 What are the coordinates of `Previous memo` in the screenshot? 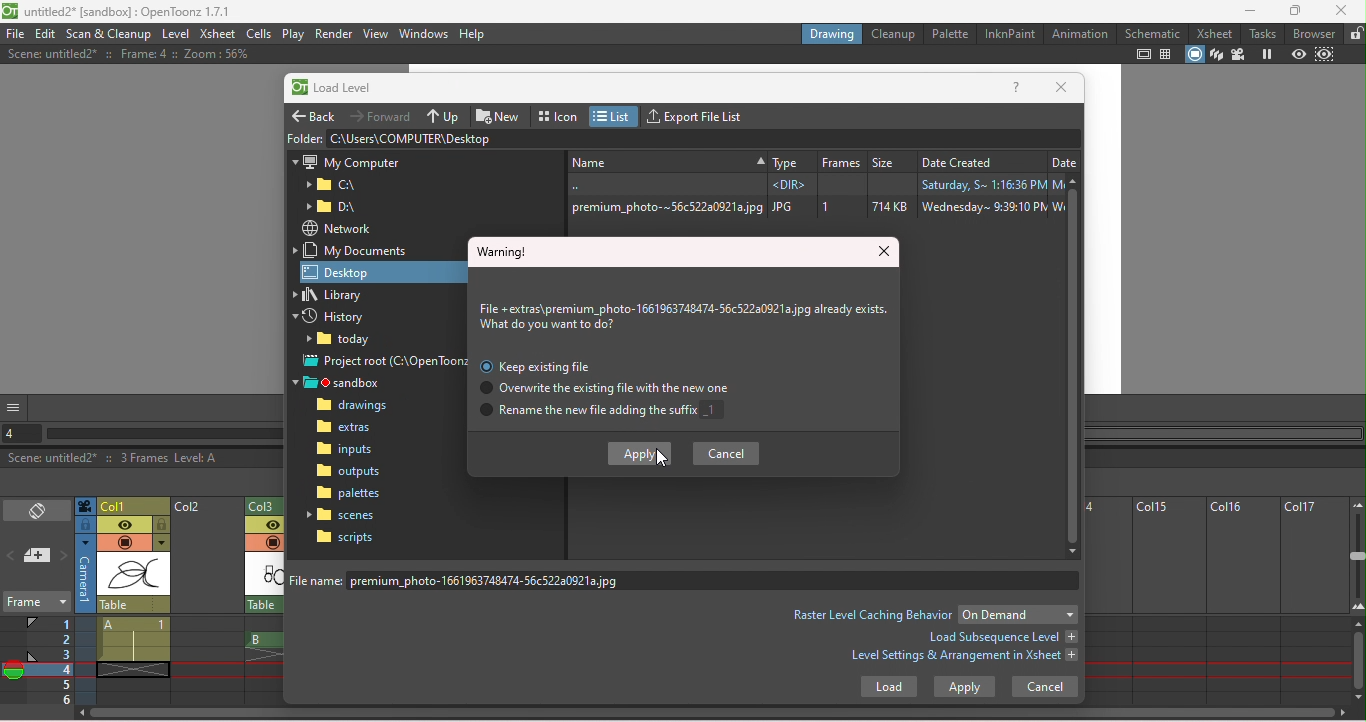 It's located at (12, 558).